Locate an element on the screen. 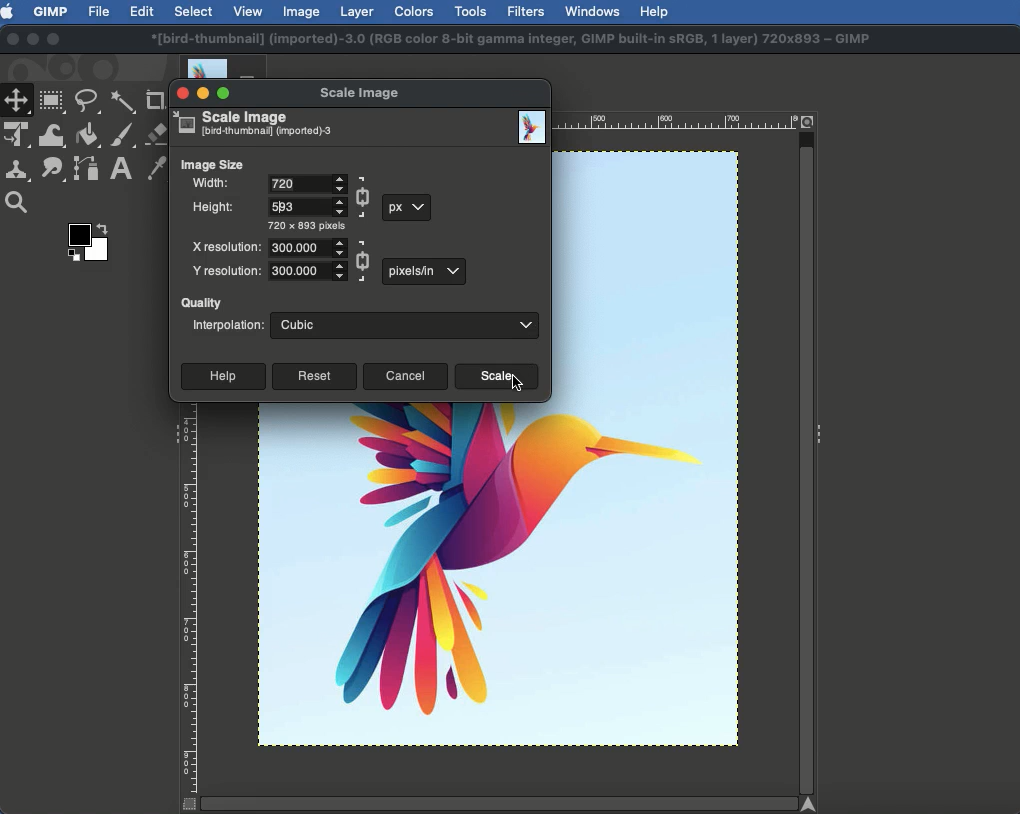 The height and width of the screenshot is (814, 1020). Filters is located at coordinates (527, 12).